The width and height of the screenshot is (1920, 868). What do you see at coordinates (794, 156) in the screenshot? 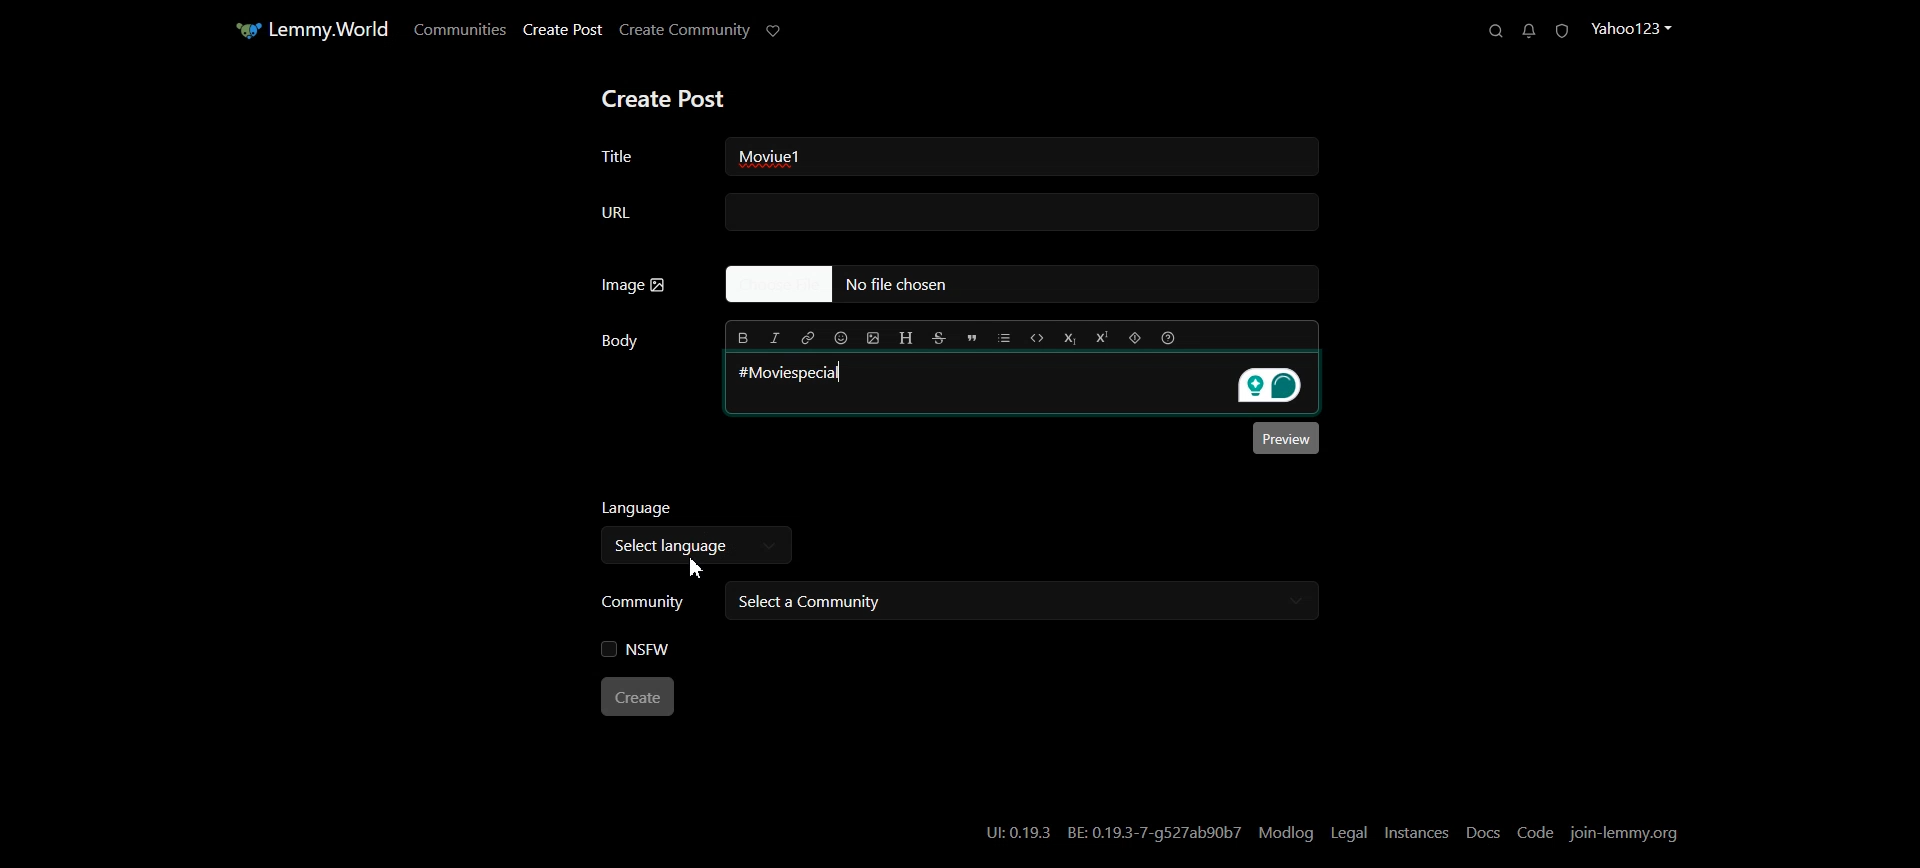
I see `Text` at bounding box center [794, 156].